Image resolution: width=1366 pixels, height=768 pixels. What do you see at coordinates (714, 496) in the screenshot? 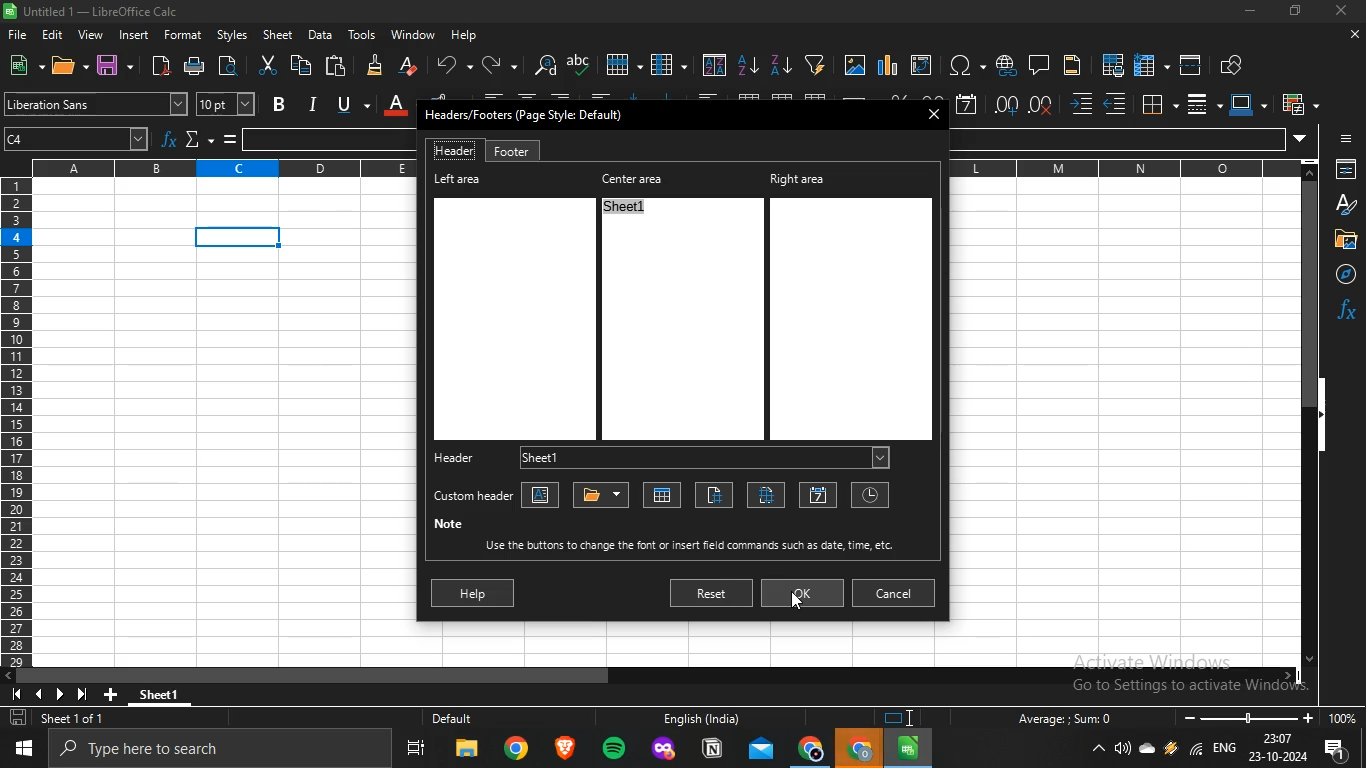
I see `page` at bounding box center [714, 496].